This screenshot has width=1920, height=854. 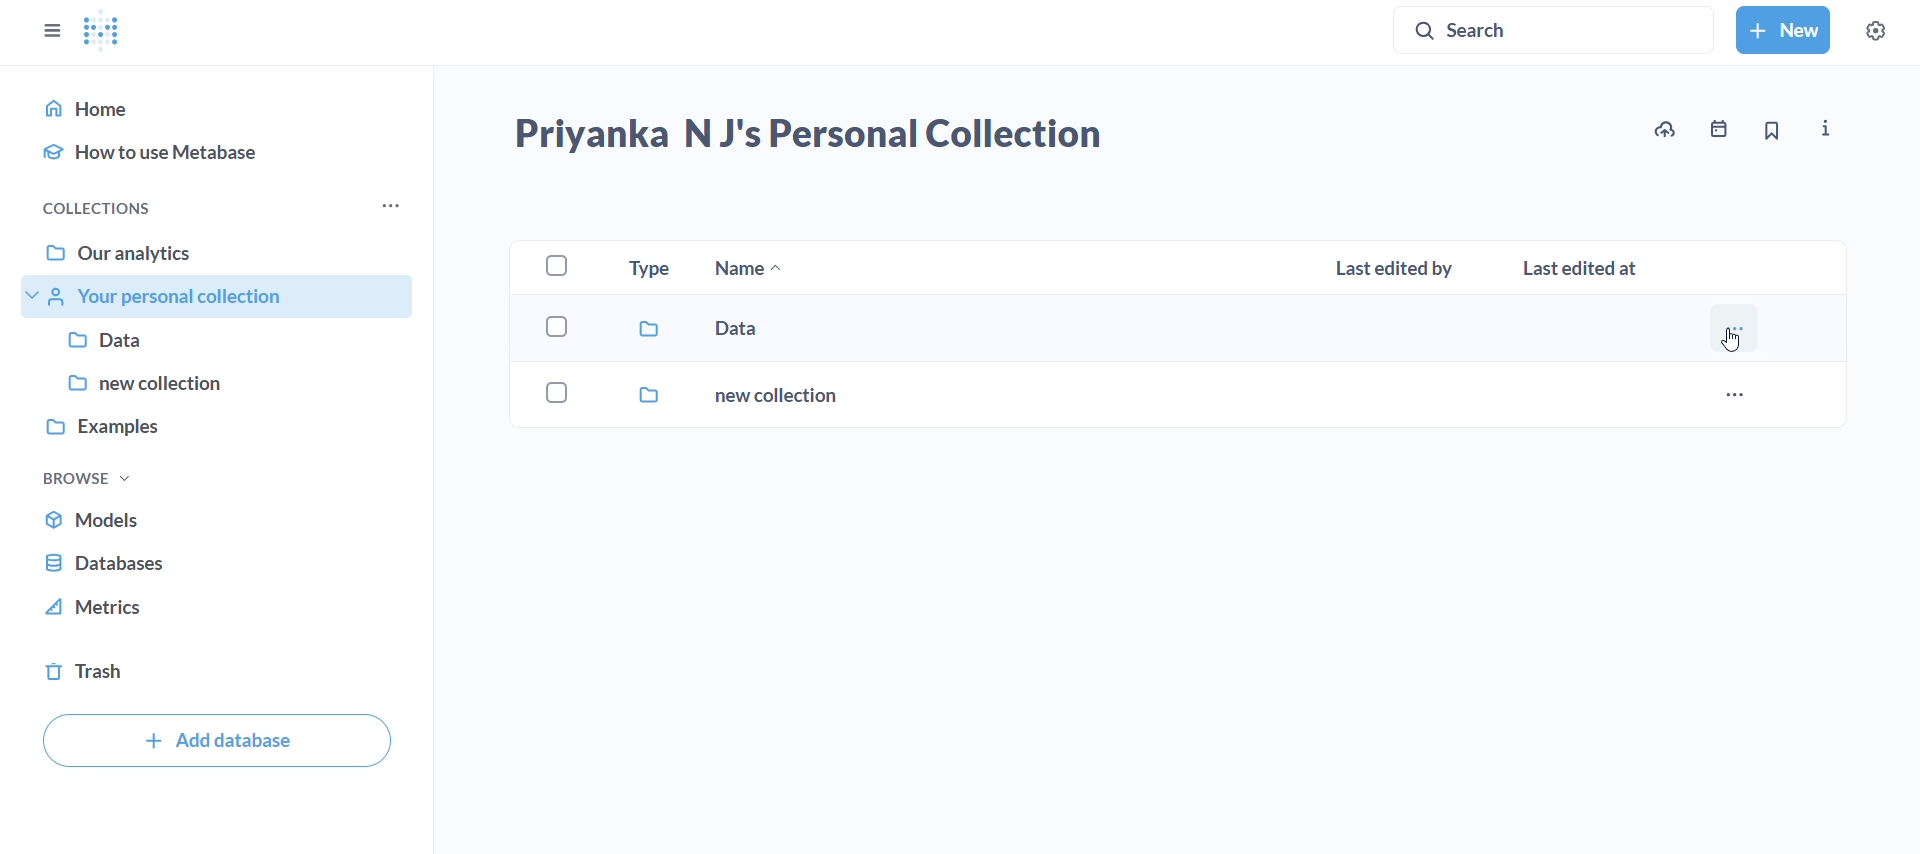 I want to click on browse, so click(x=93, y=480).